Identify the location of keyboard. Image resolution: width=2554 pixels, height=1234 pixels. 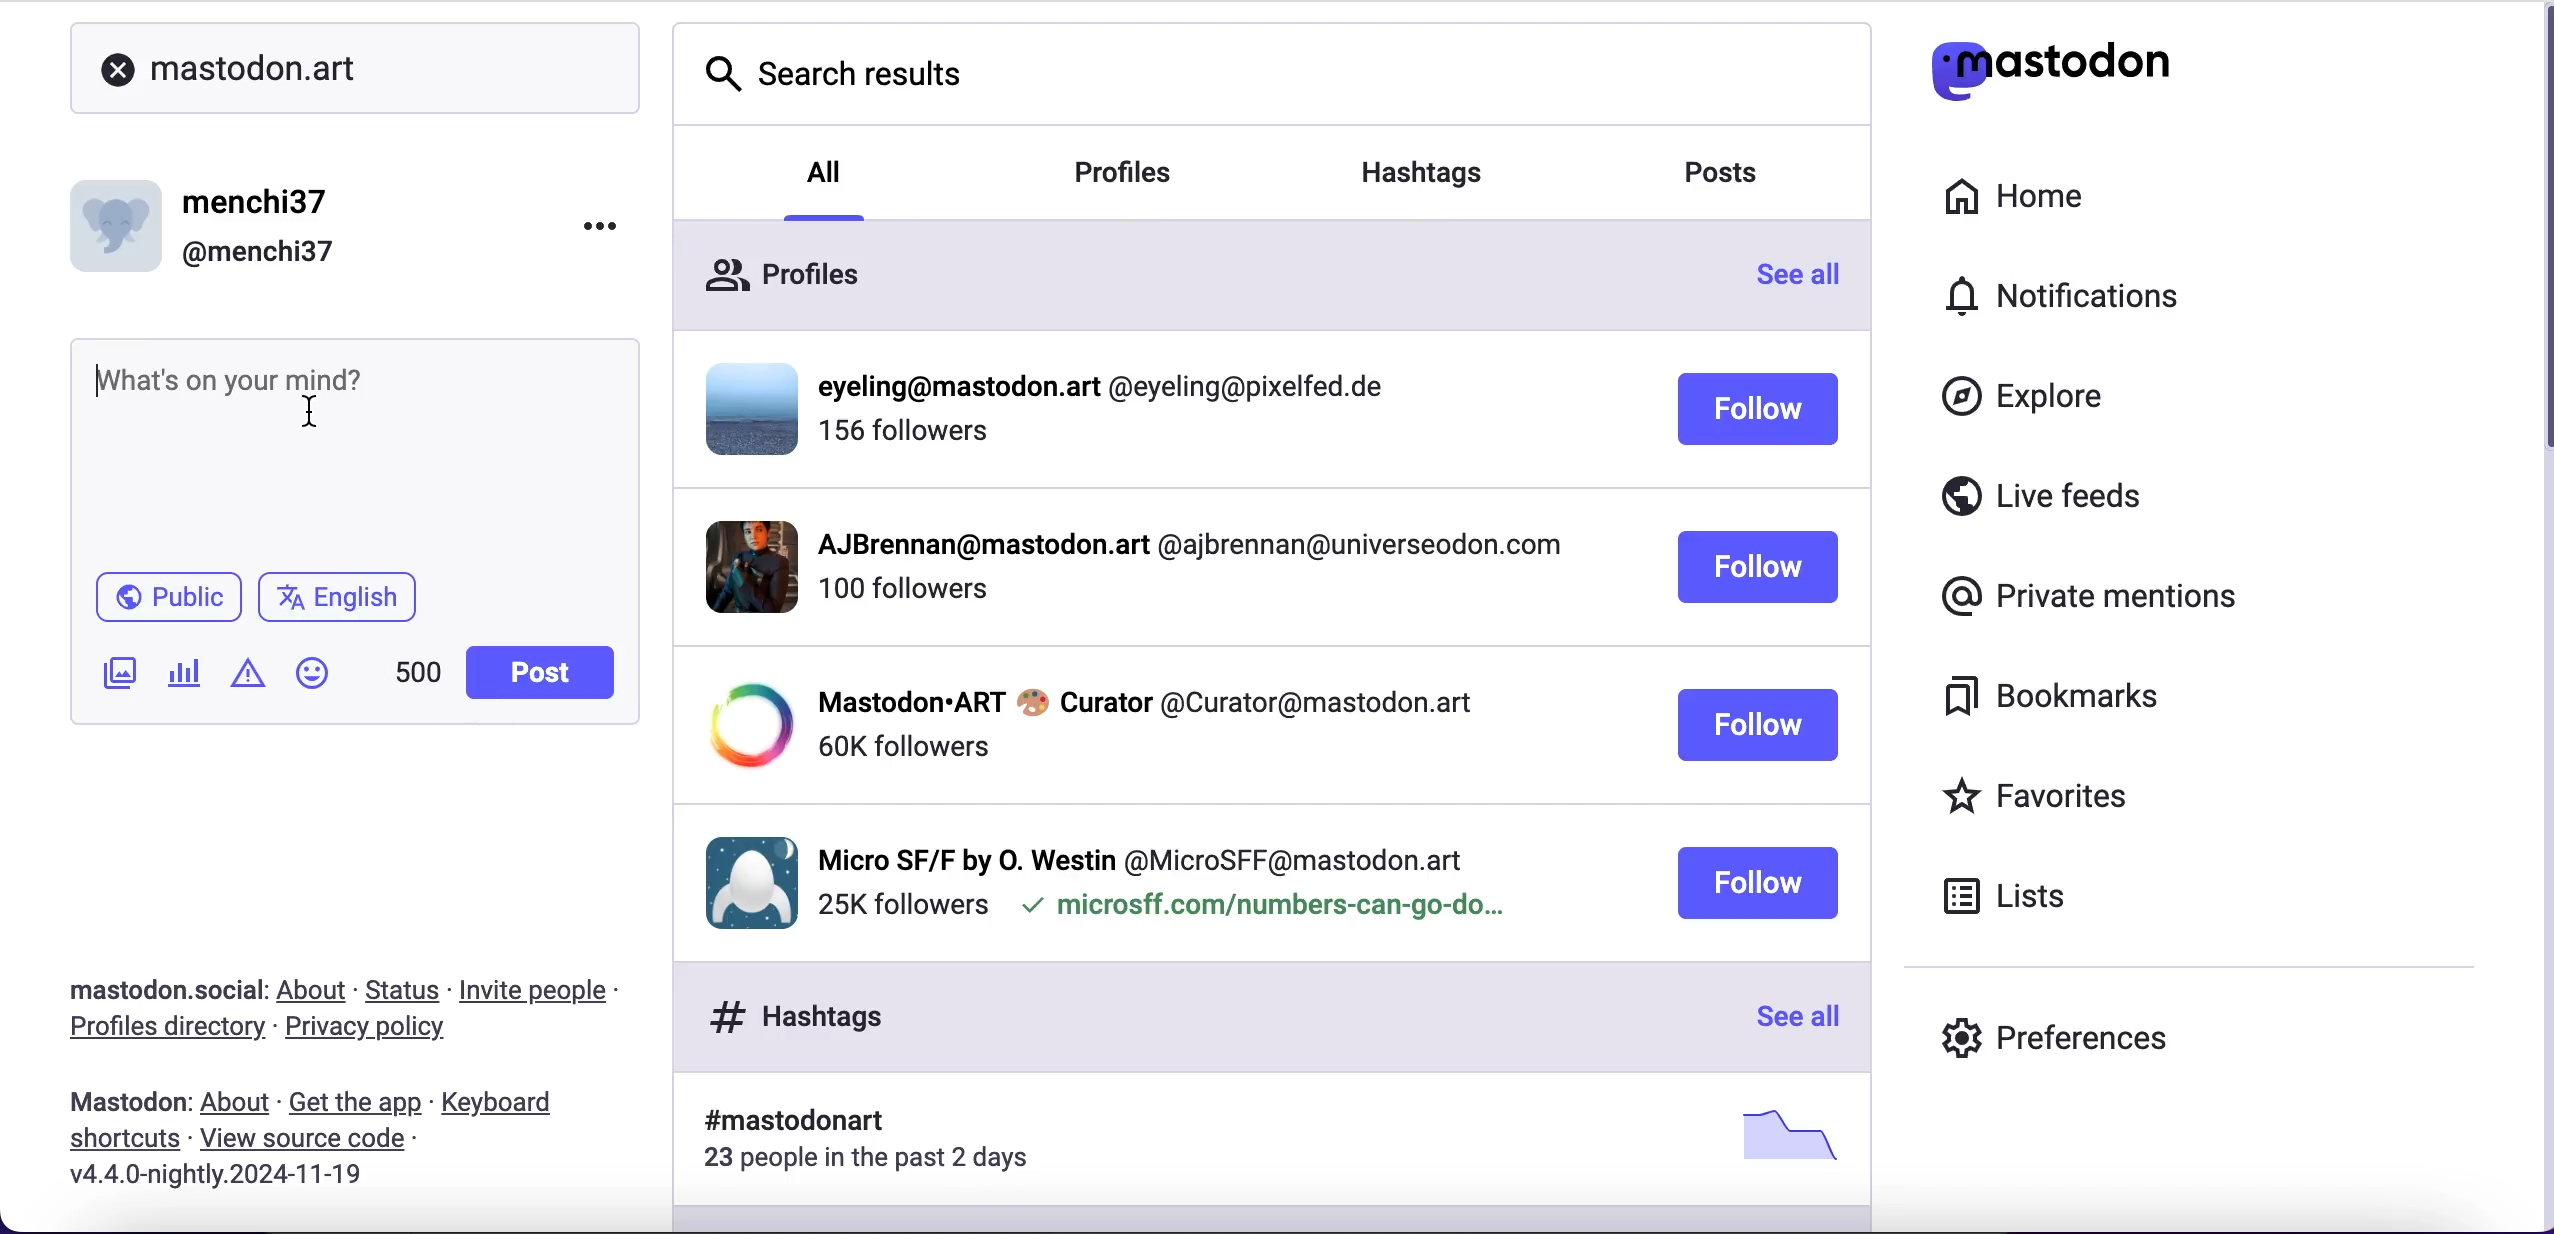
(522, 1102).